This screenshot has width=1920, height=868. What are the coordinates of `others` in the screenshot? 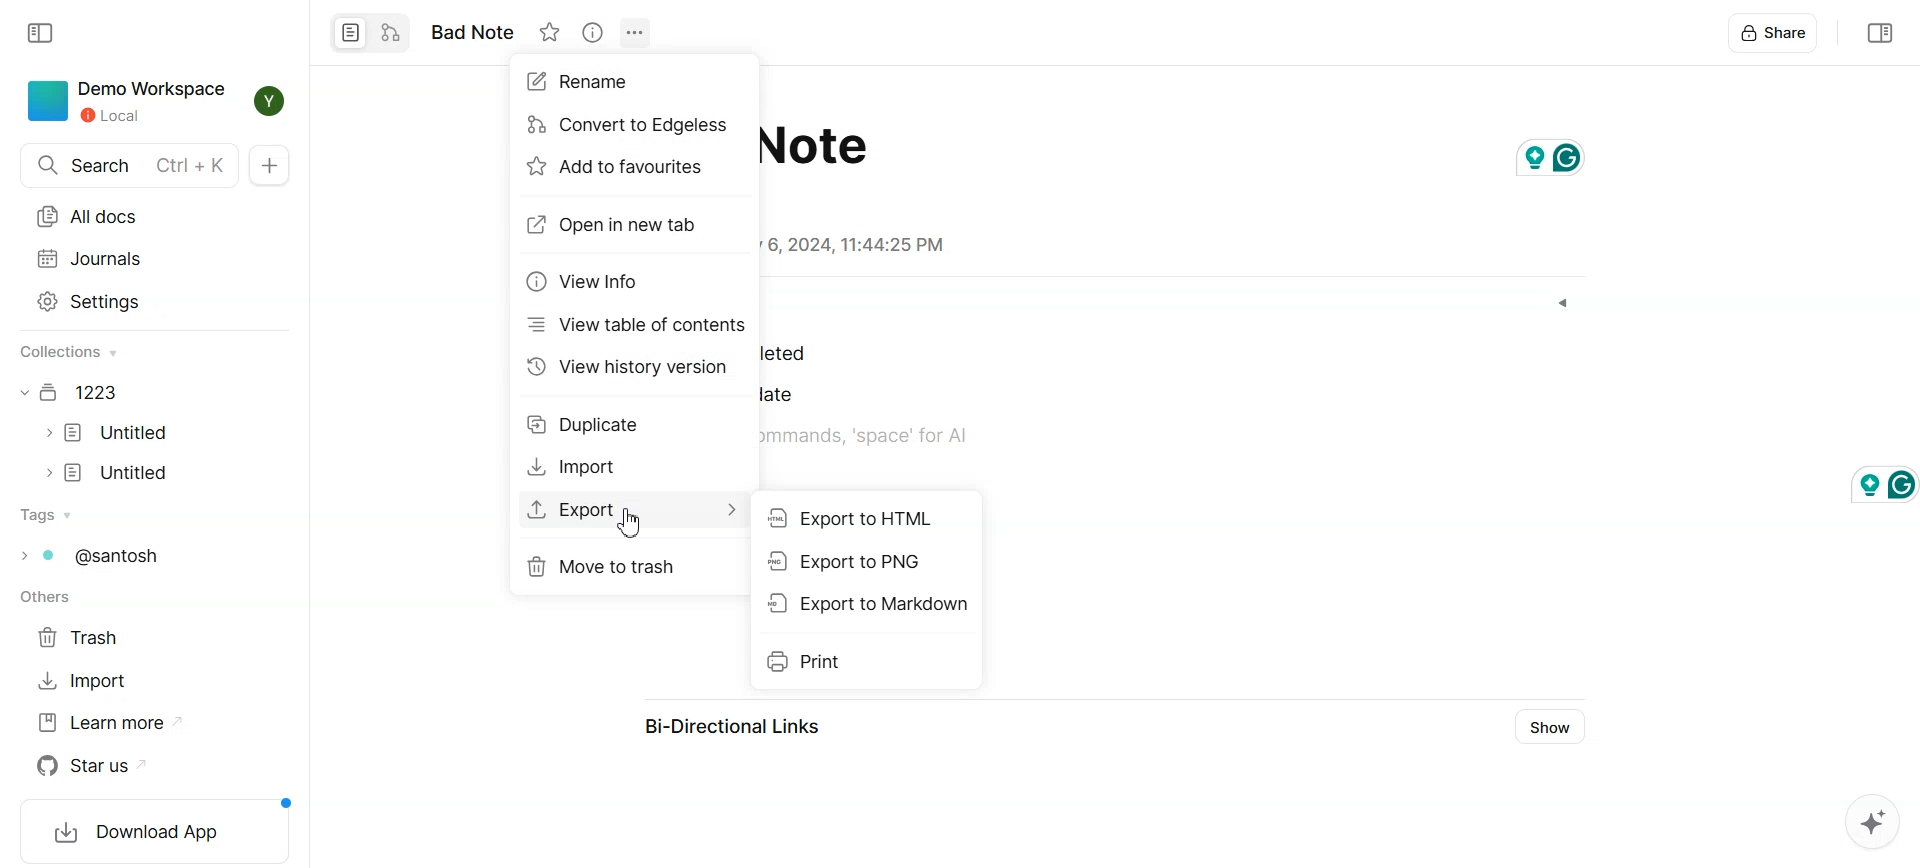 It's located at (46, 598).